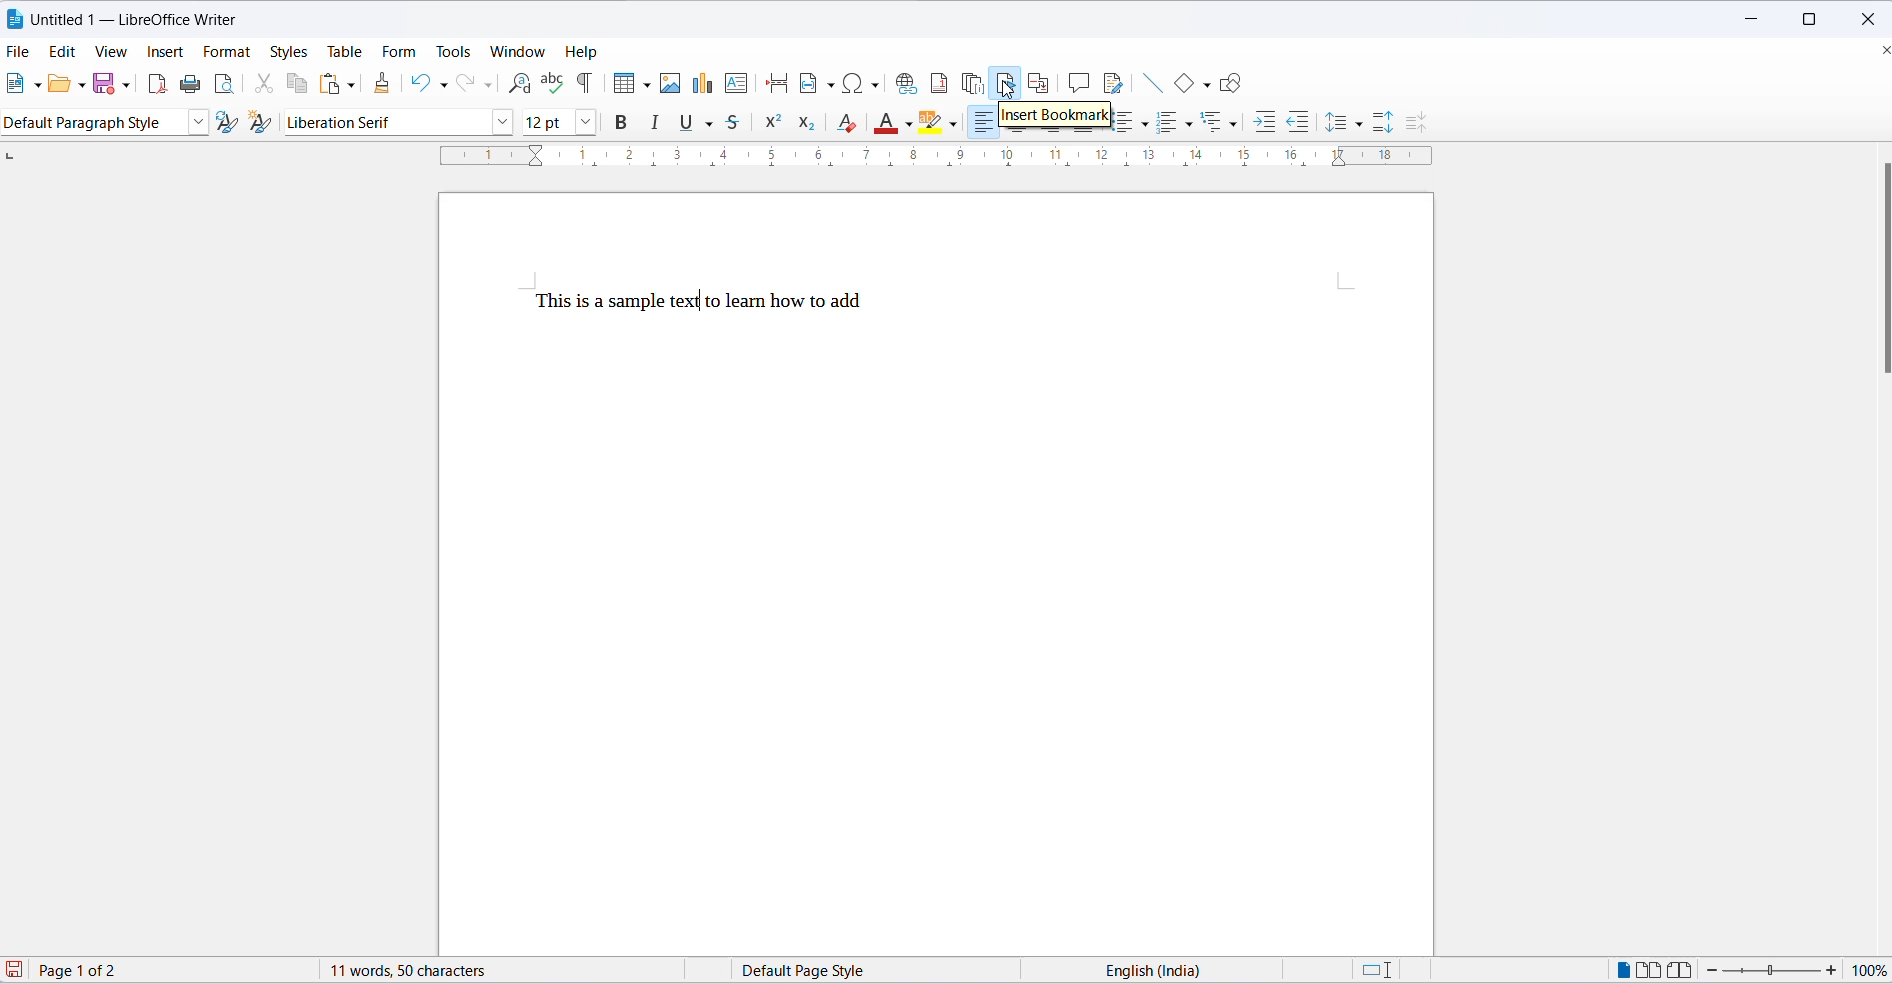 The image size is (1892, 984). I want to click on character highlight color, so click(955, 122).